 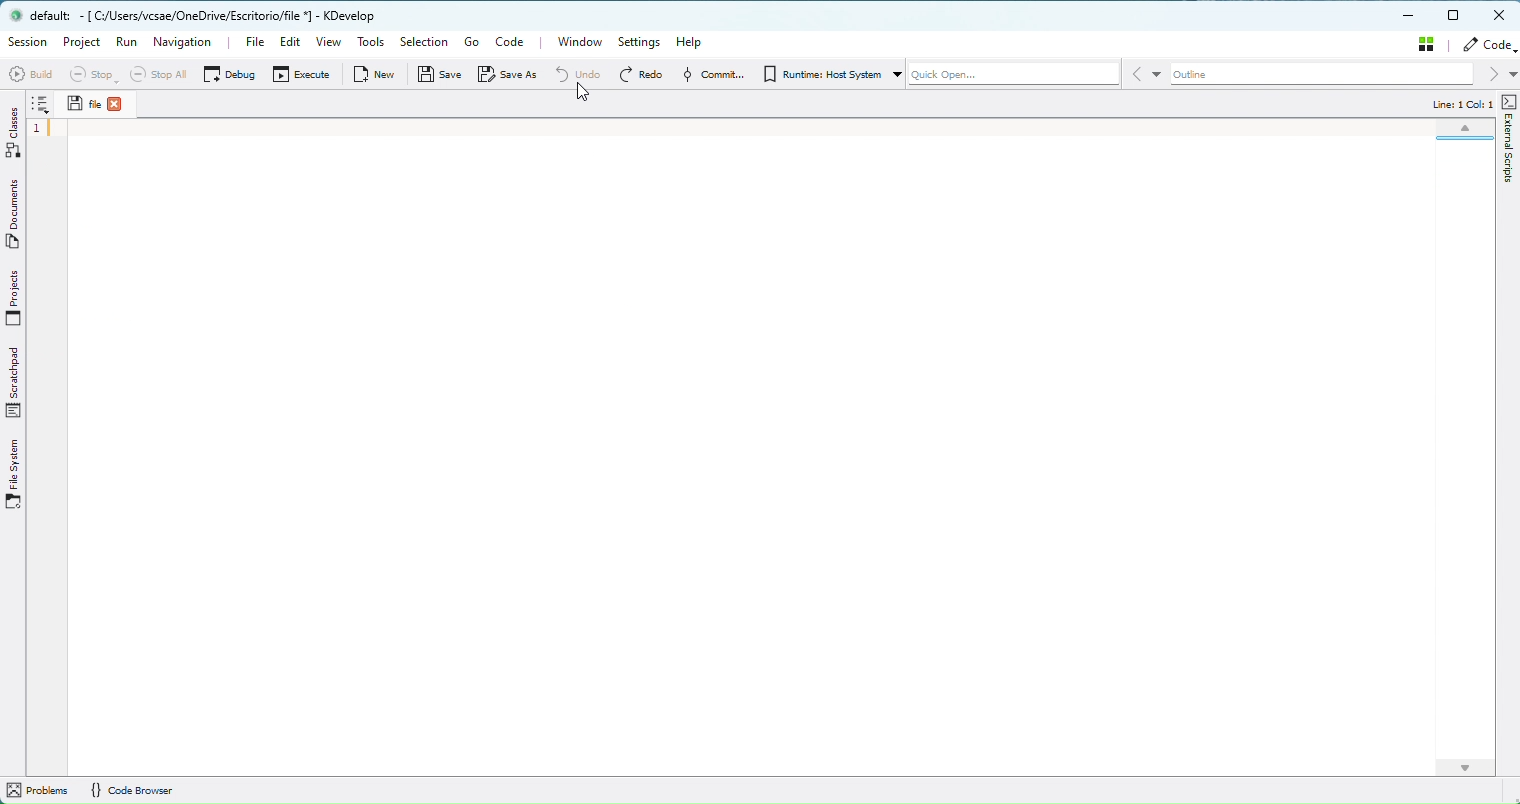 What do you see at coordinates (1410, 15) in the screenshot?
I see `Minimize` at bounding box center [1410, 15].